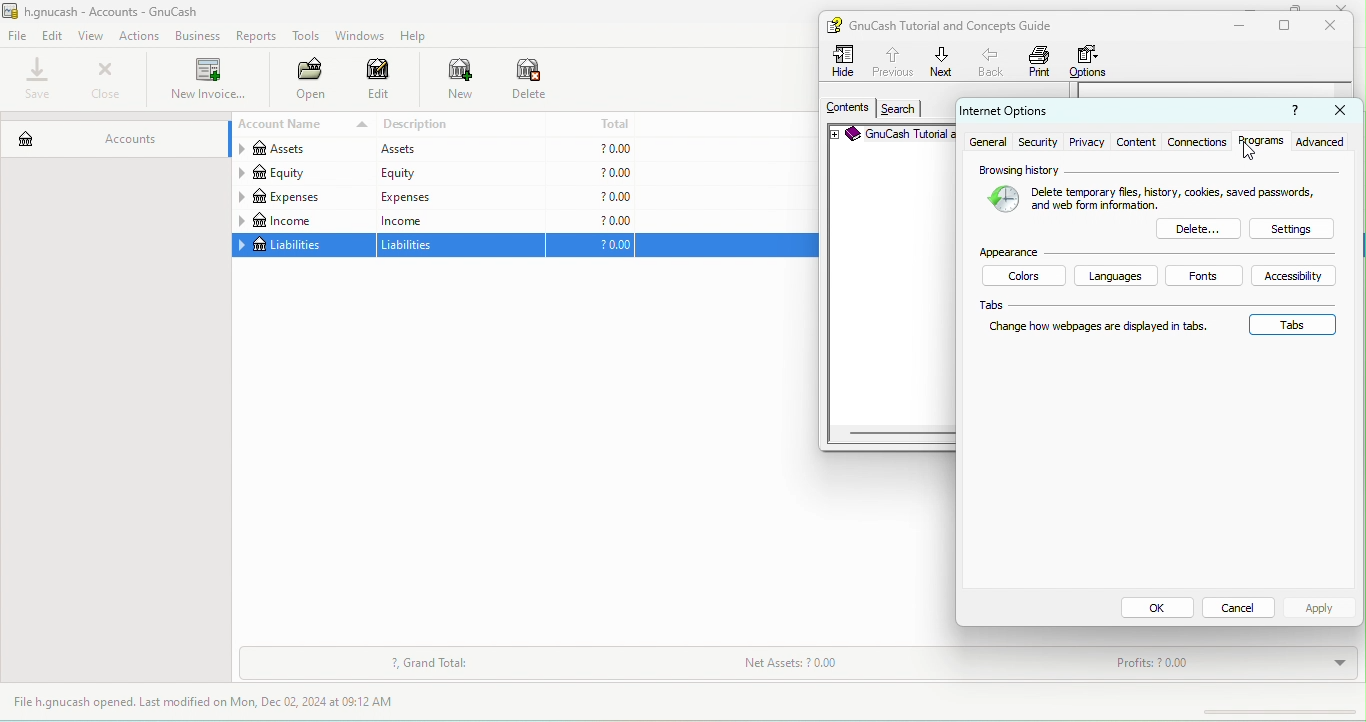 The image size is (1366, 722). Describe the element at coordinates (592, 123) in the screenshot. I see `total` at that location.